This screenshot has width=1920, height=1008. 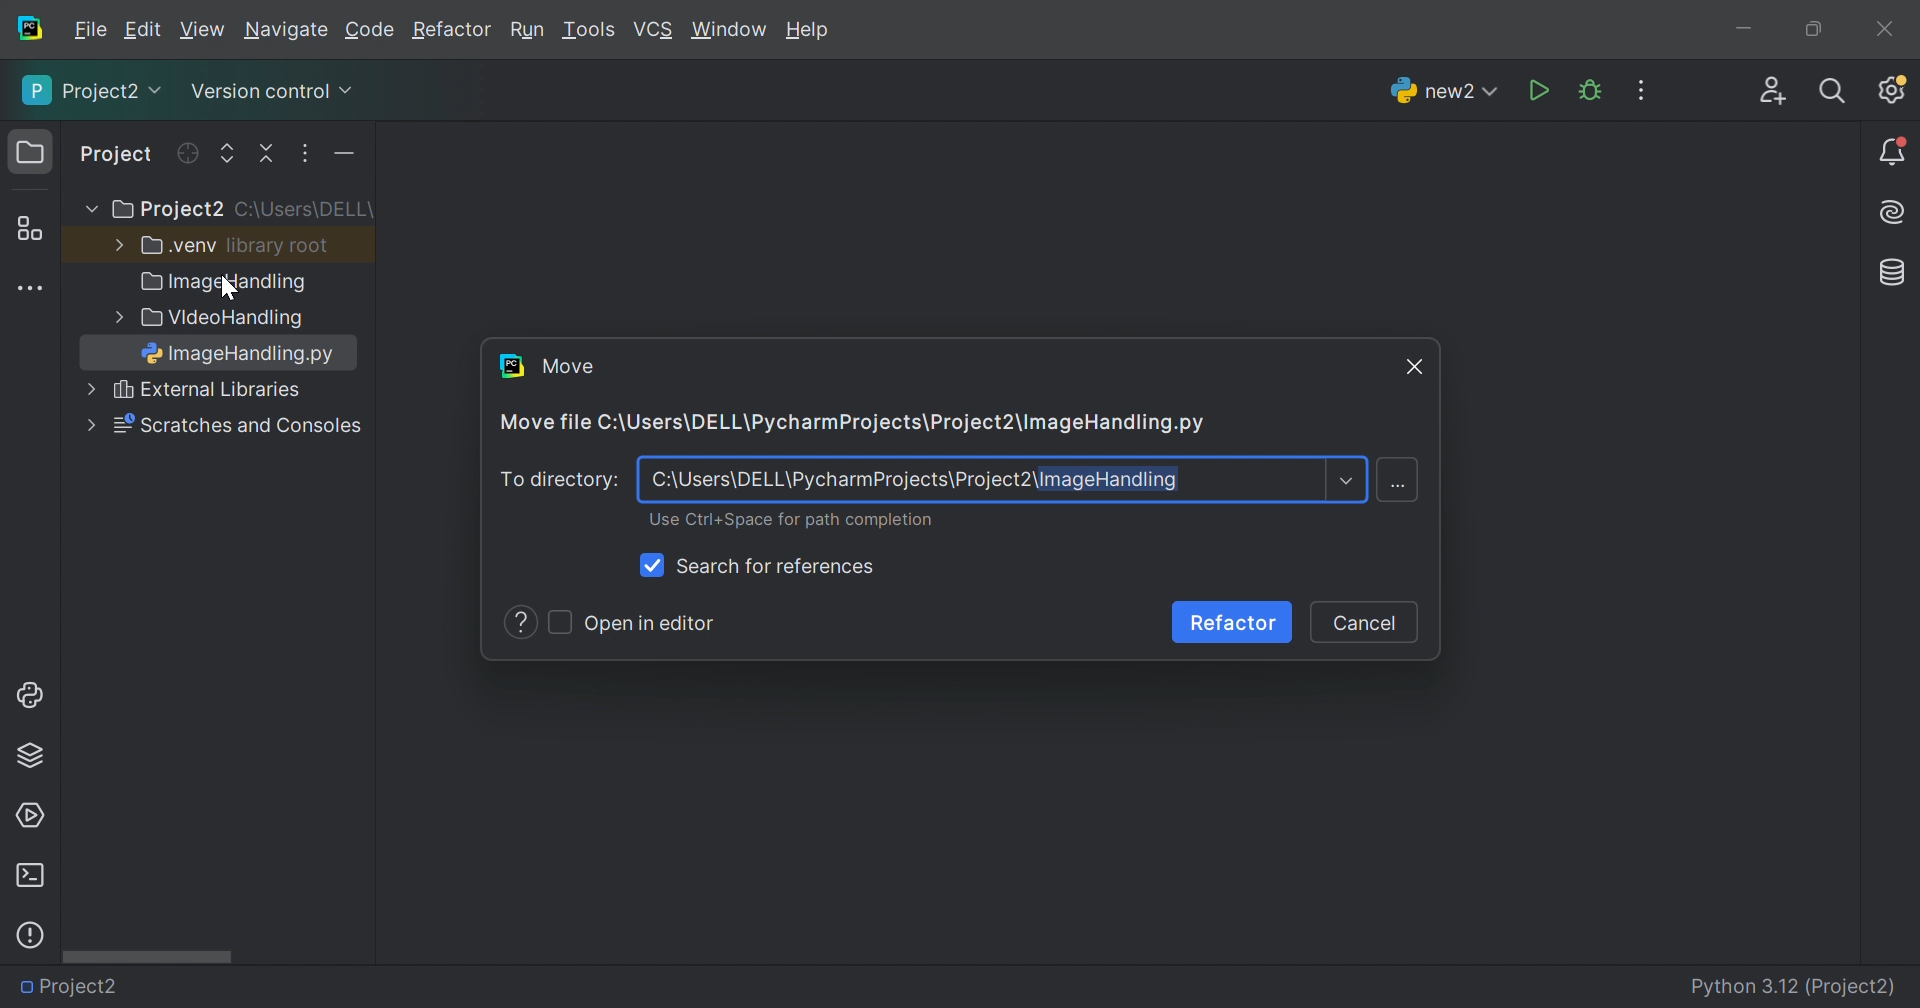 I want to click on Code with me, so click(x=1773, y=94).